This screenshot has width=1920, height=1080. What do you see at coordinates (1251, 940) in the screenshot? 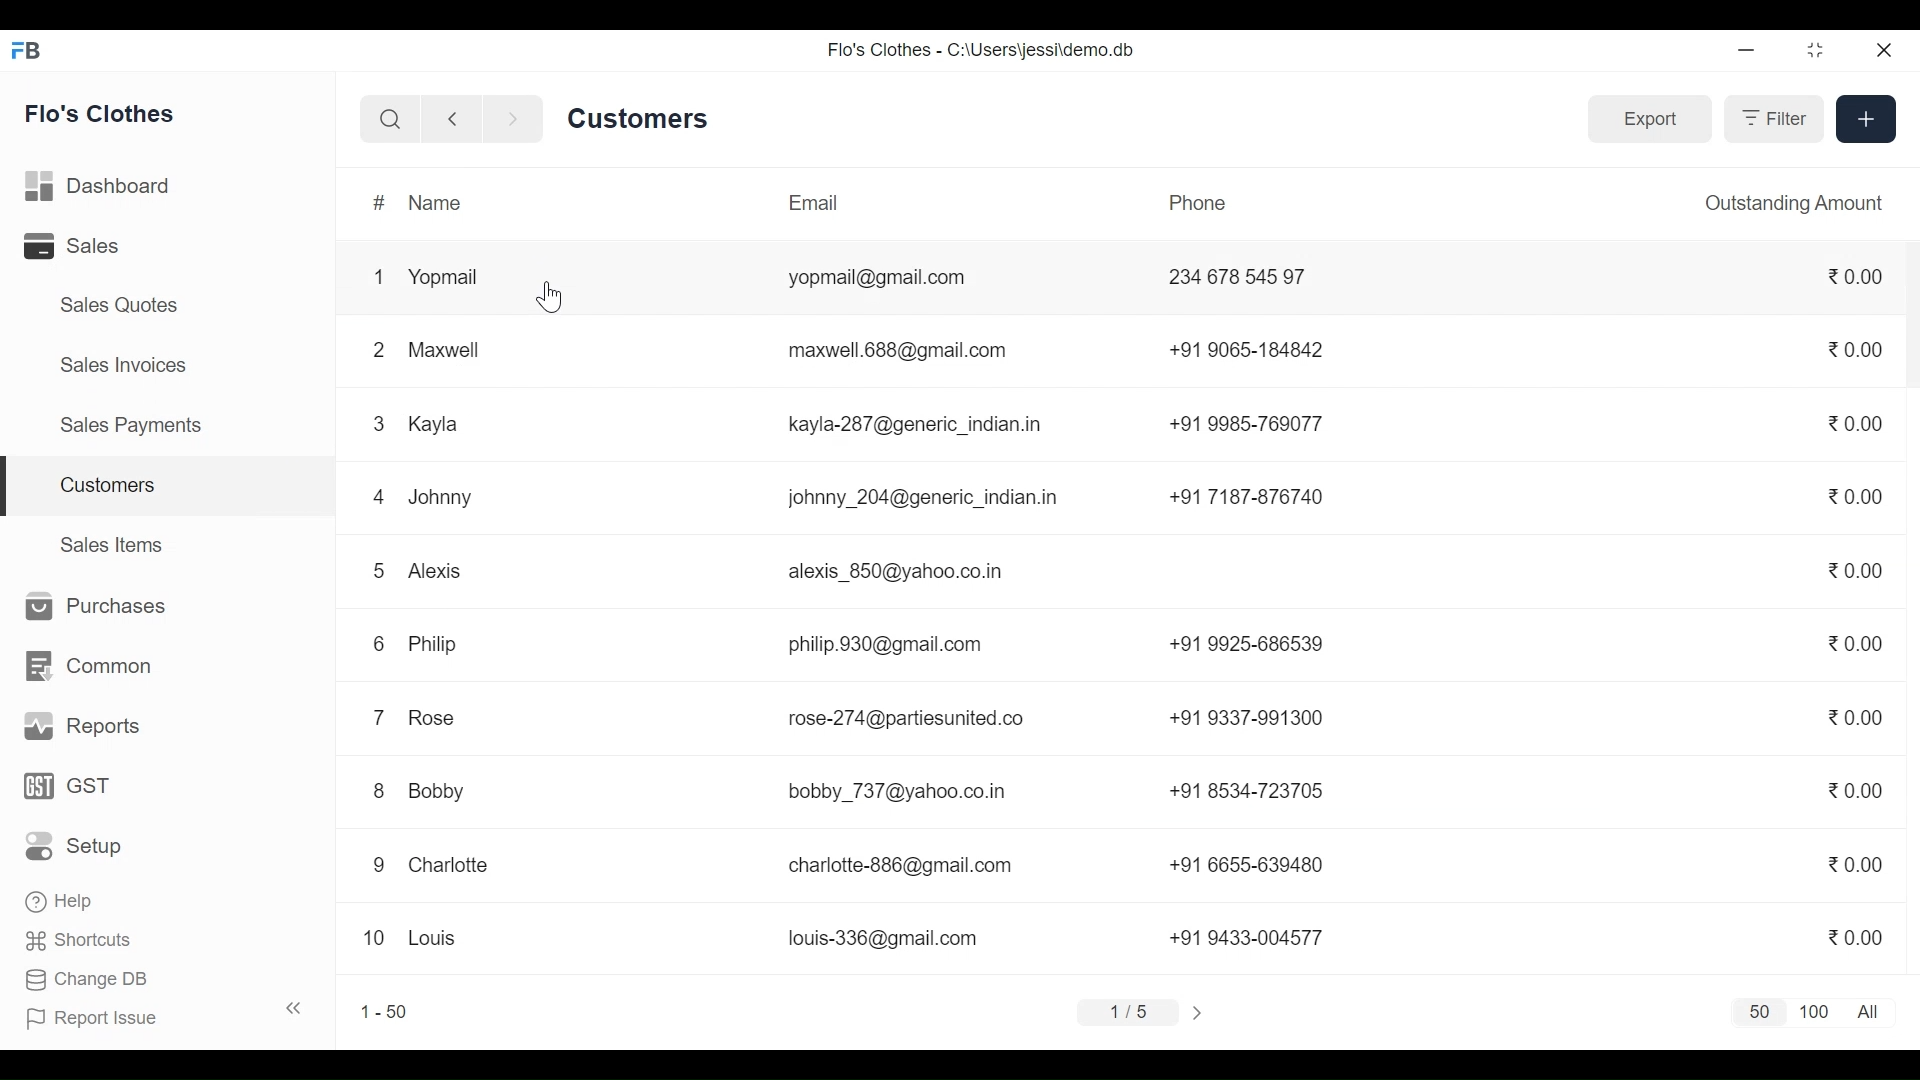
I see `+91 9433-004577` at bounding box center [1251, 940].